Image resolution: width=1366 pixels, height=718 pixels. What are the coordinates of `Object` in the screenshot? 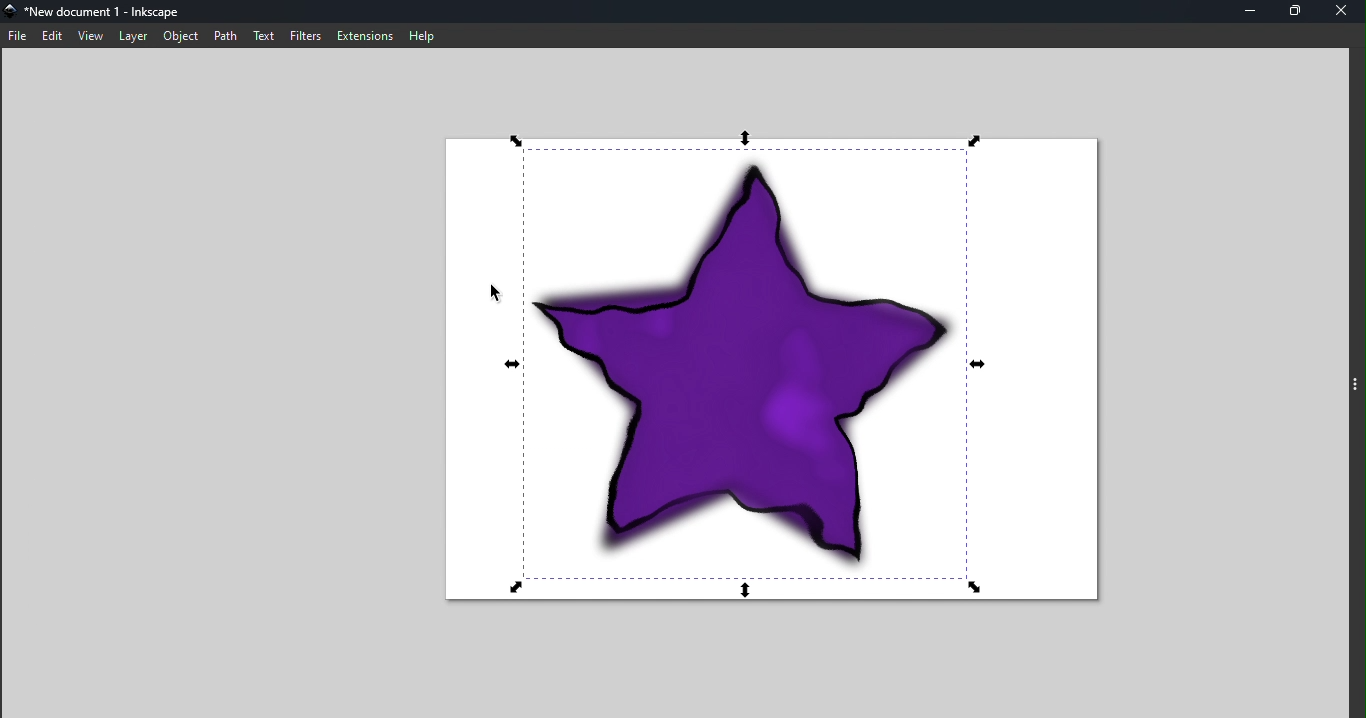 It's located at (180, 36).